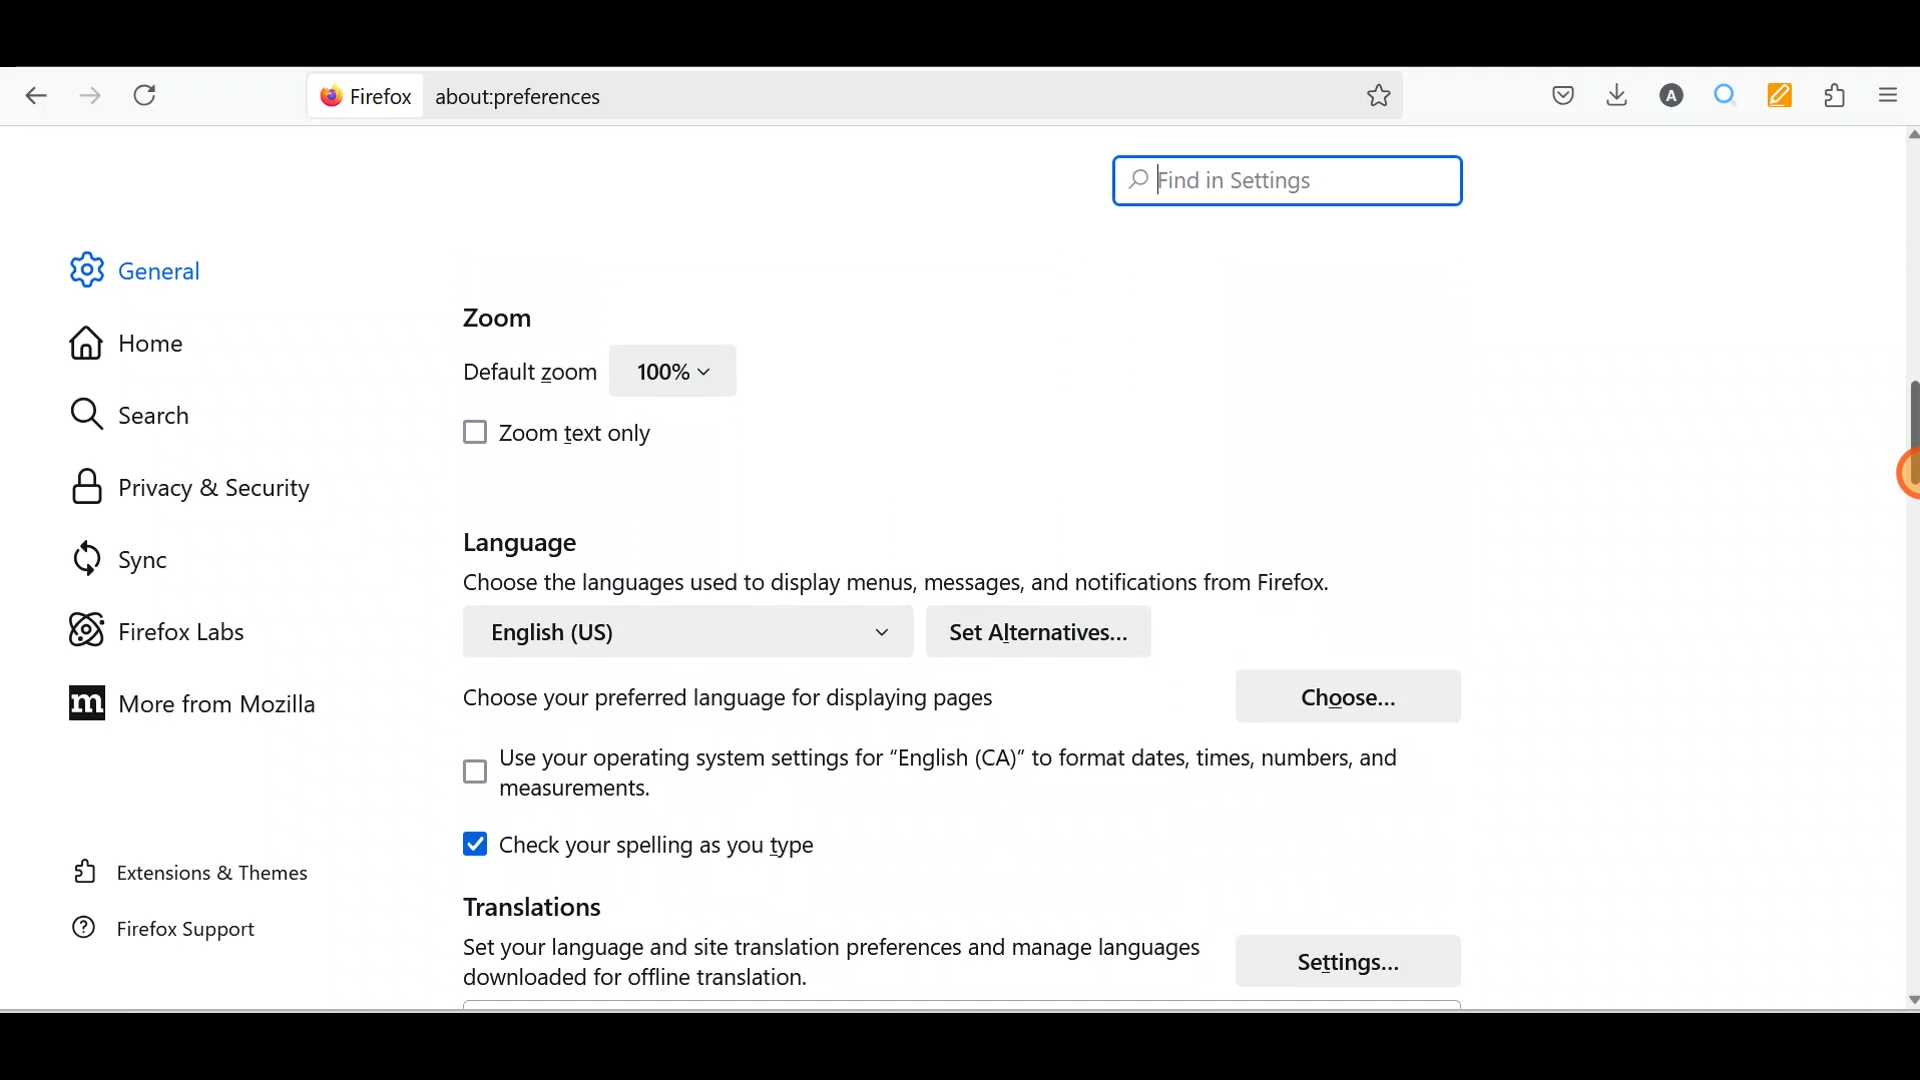 The width and height of the screenshot is (1920, 1080). I want to click on General, so click(154, 274).